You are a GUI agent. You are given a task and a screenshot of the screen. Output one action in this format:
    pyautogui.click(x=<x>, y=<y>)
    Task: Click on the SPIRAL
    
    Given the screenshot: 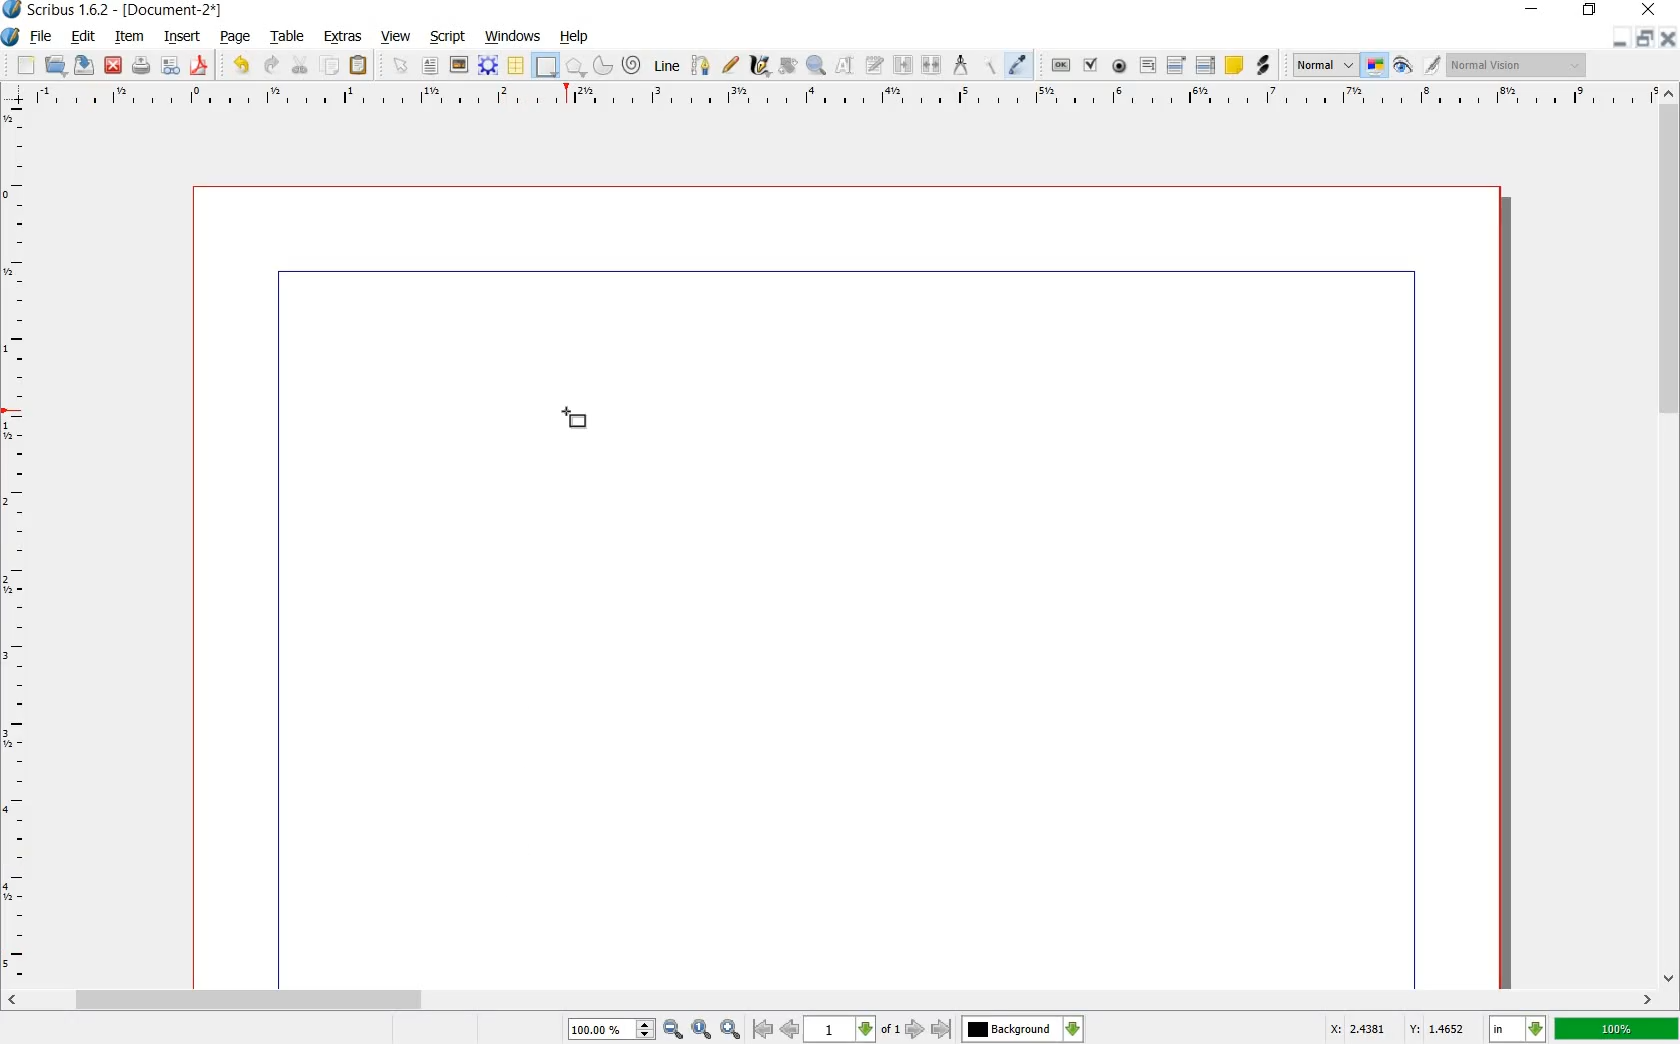 What is the action you would take?
    pyautogui.click(x=630, y=66)
    